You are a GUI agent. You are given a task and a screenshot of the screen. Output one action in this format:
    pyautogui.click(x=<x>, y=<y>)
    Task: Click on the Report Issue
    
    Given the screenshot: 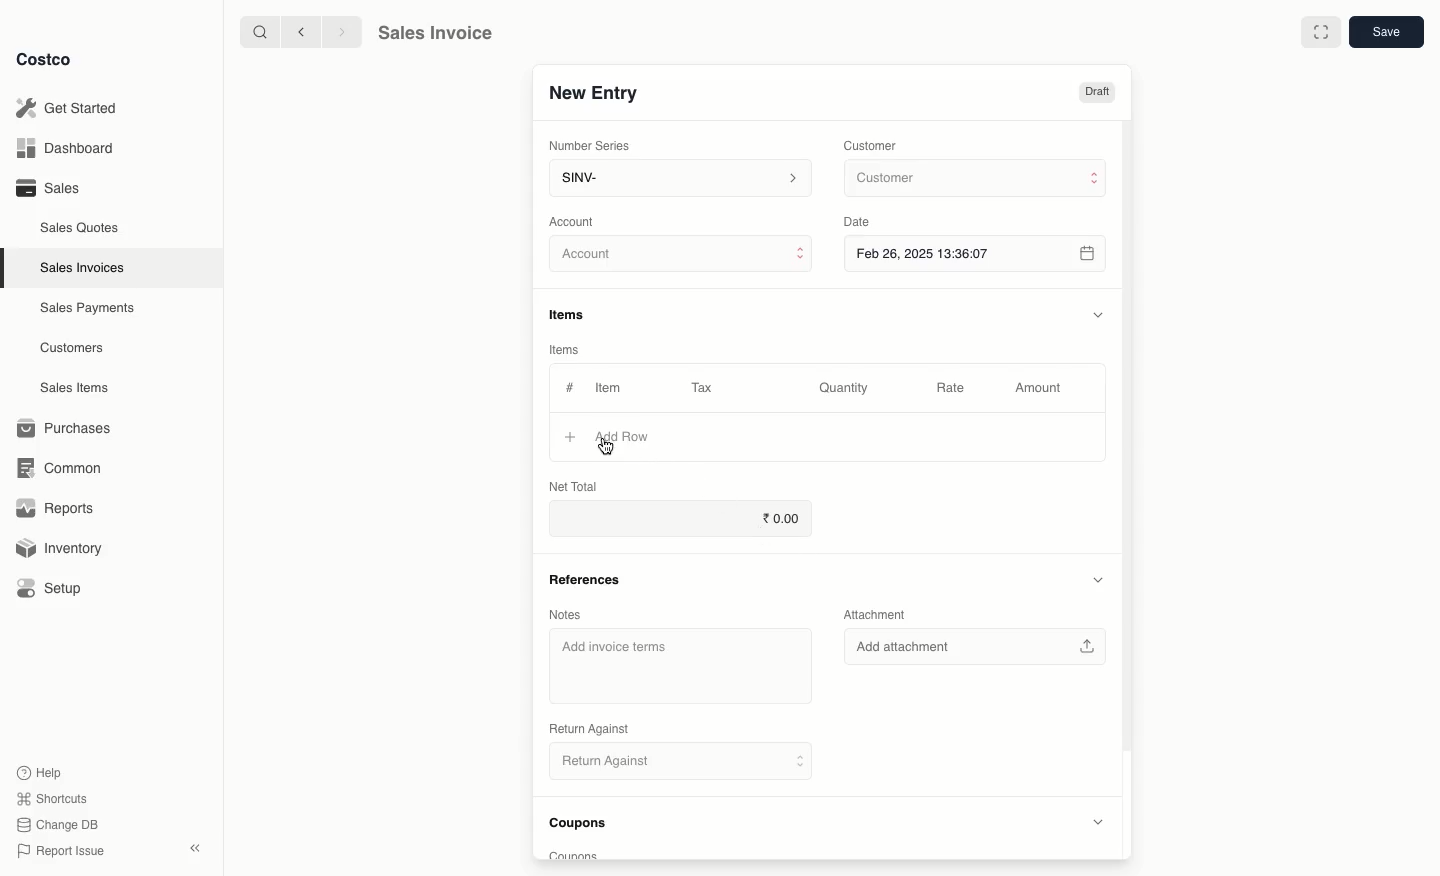 What is the action you would take?
    pyautogui.click(x=57, y=851)
    